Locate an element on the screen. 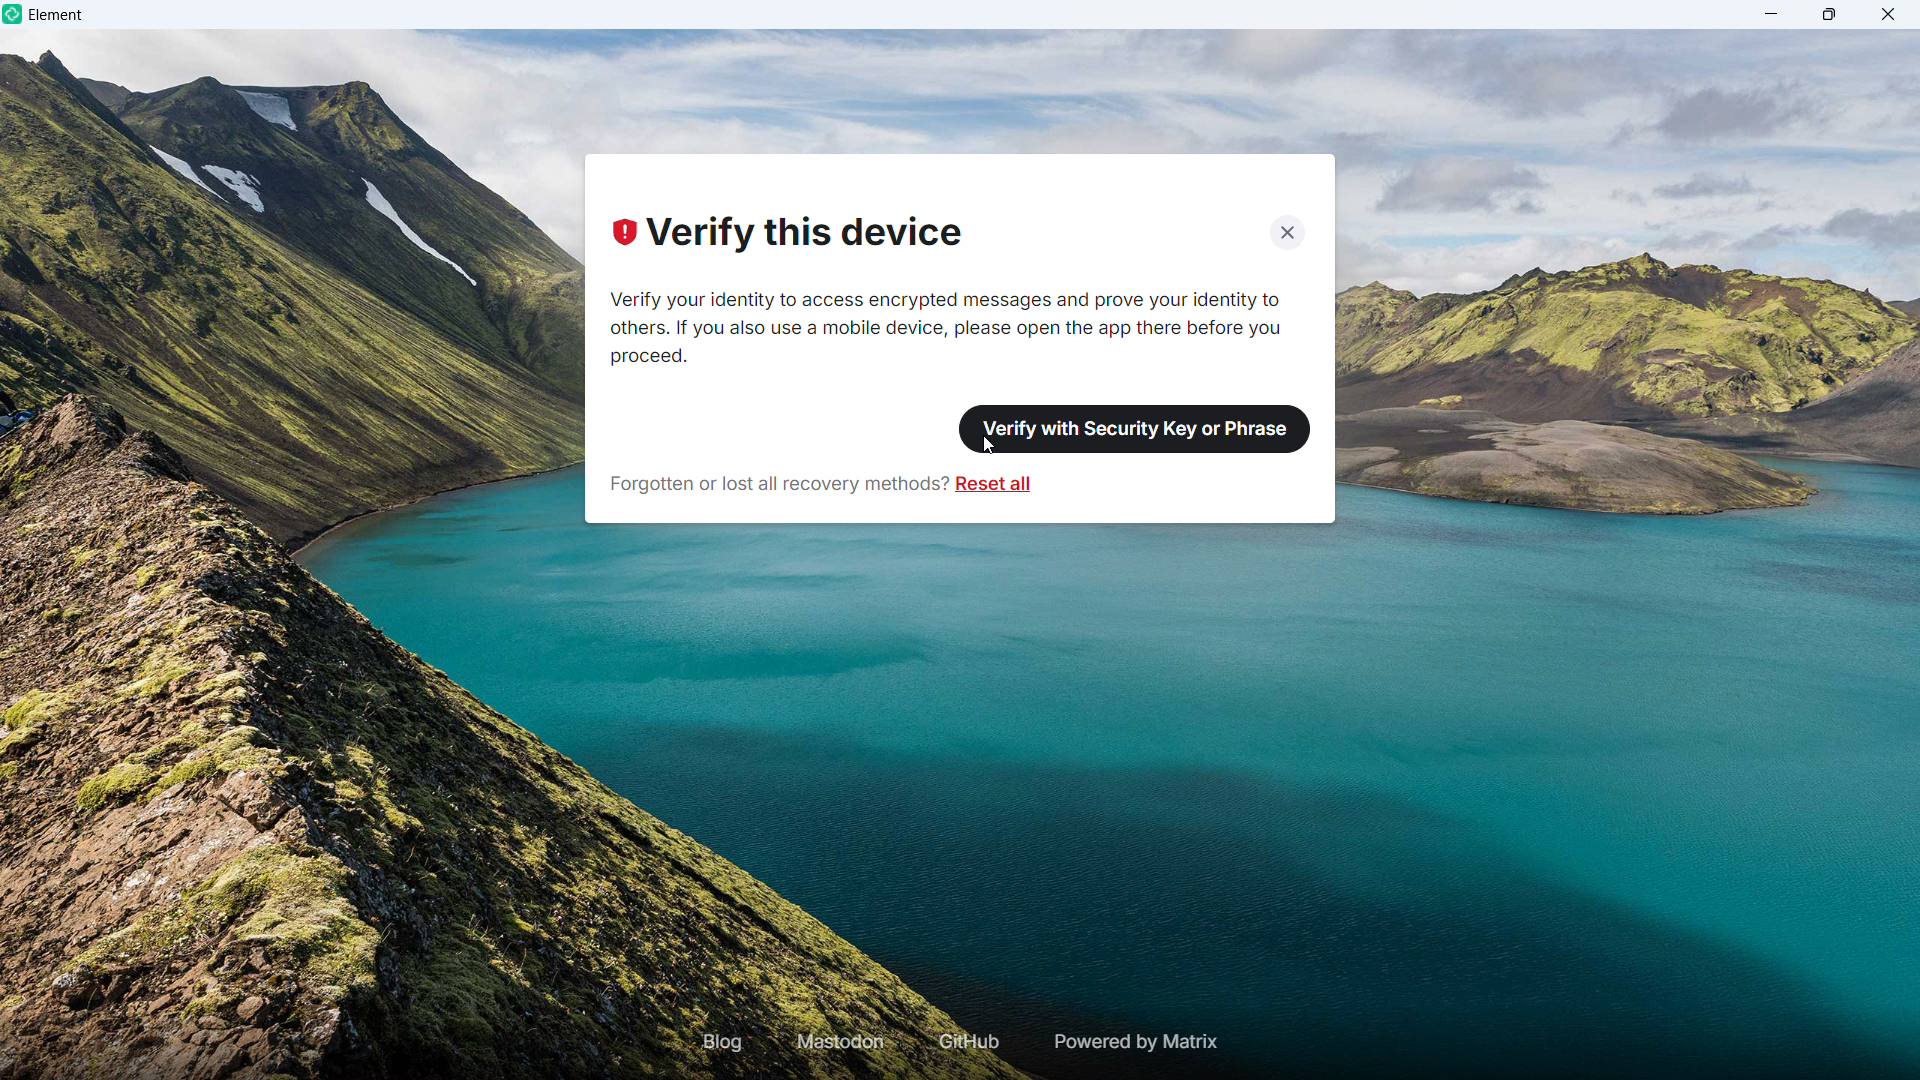  Blog  is located at coordinates (723, 1041).